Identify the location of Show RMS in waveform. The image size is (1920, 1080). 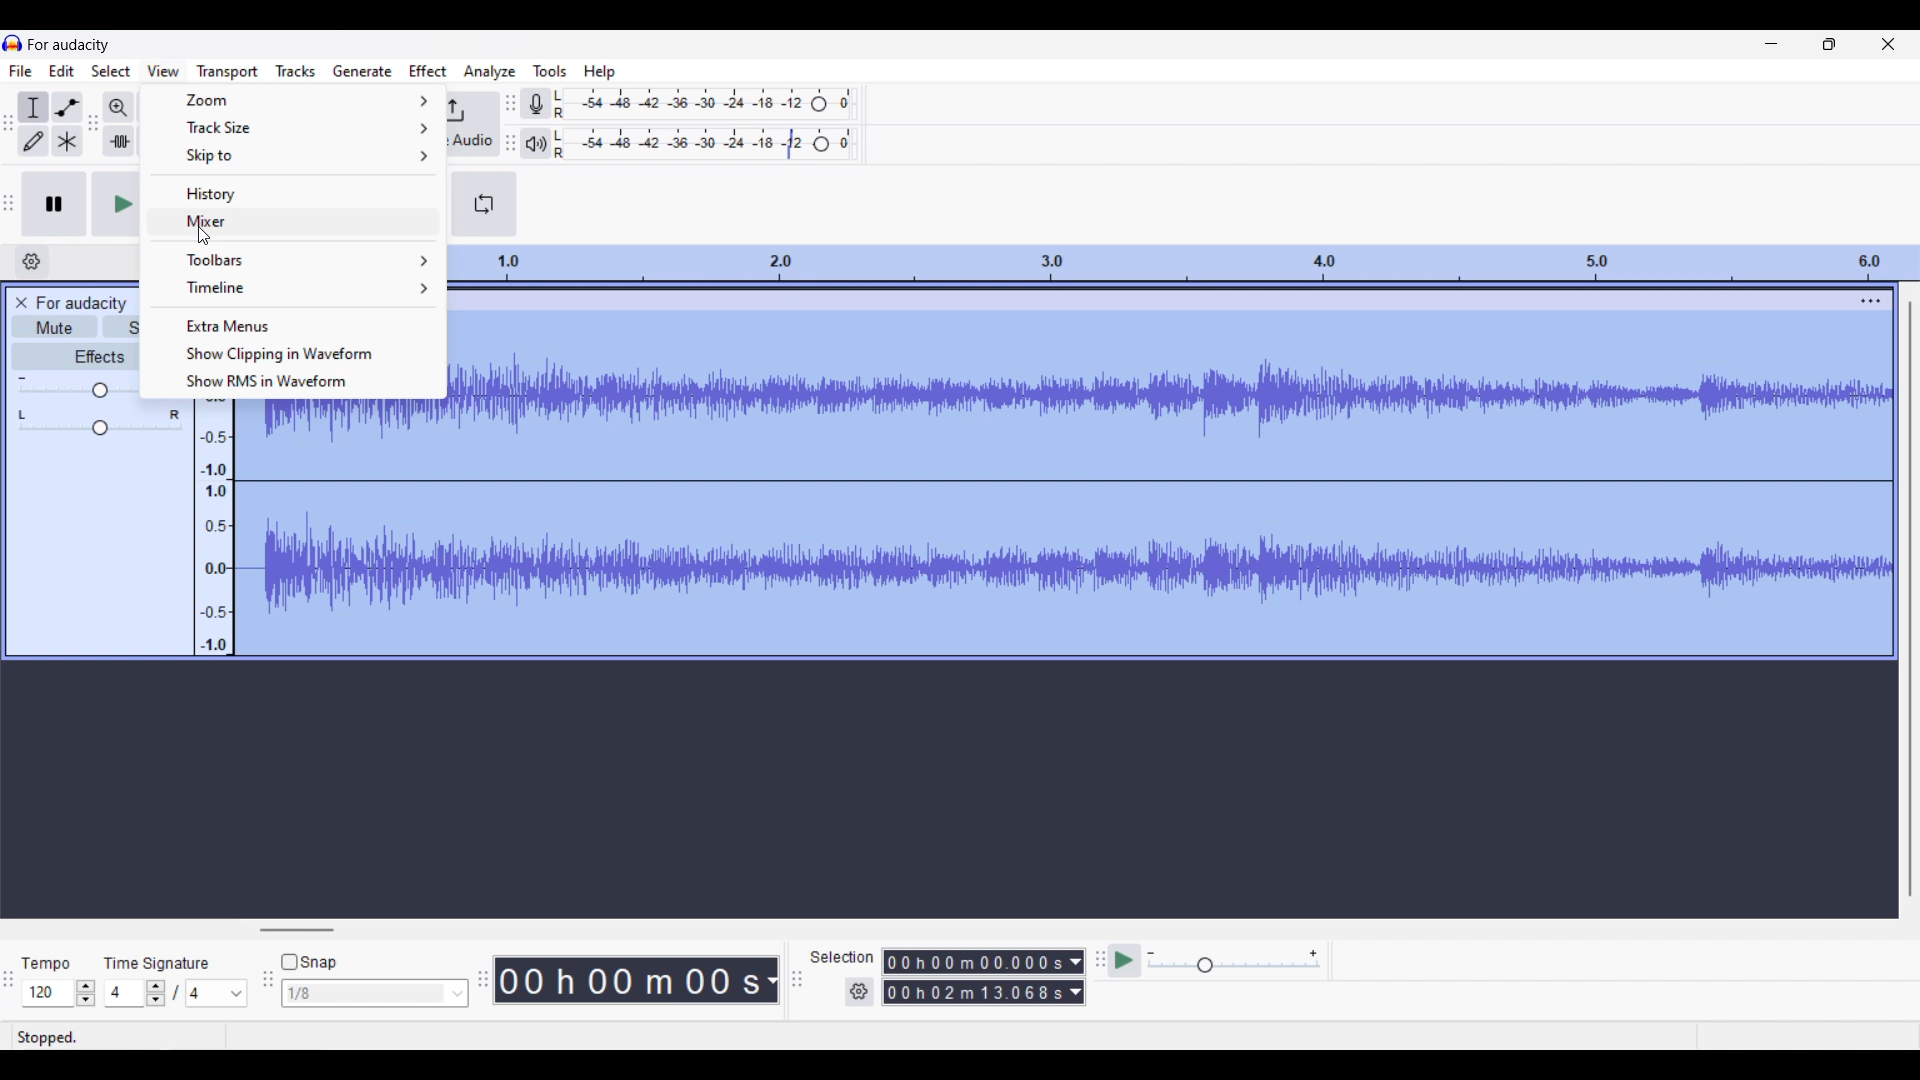
(292, 381).